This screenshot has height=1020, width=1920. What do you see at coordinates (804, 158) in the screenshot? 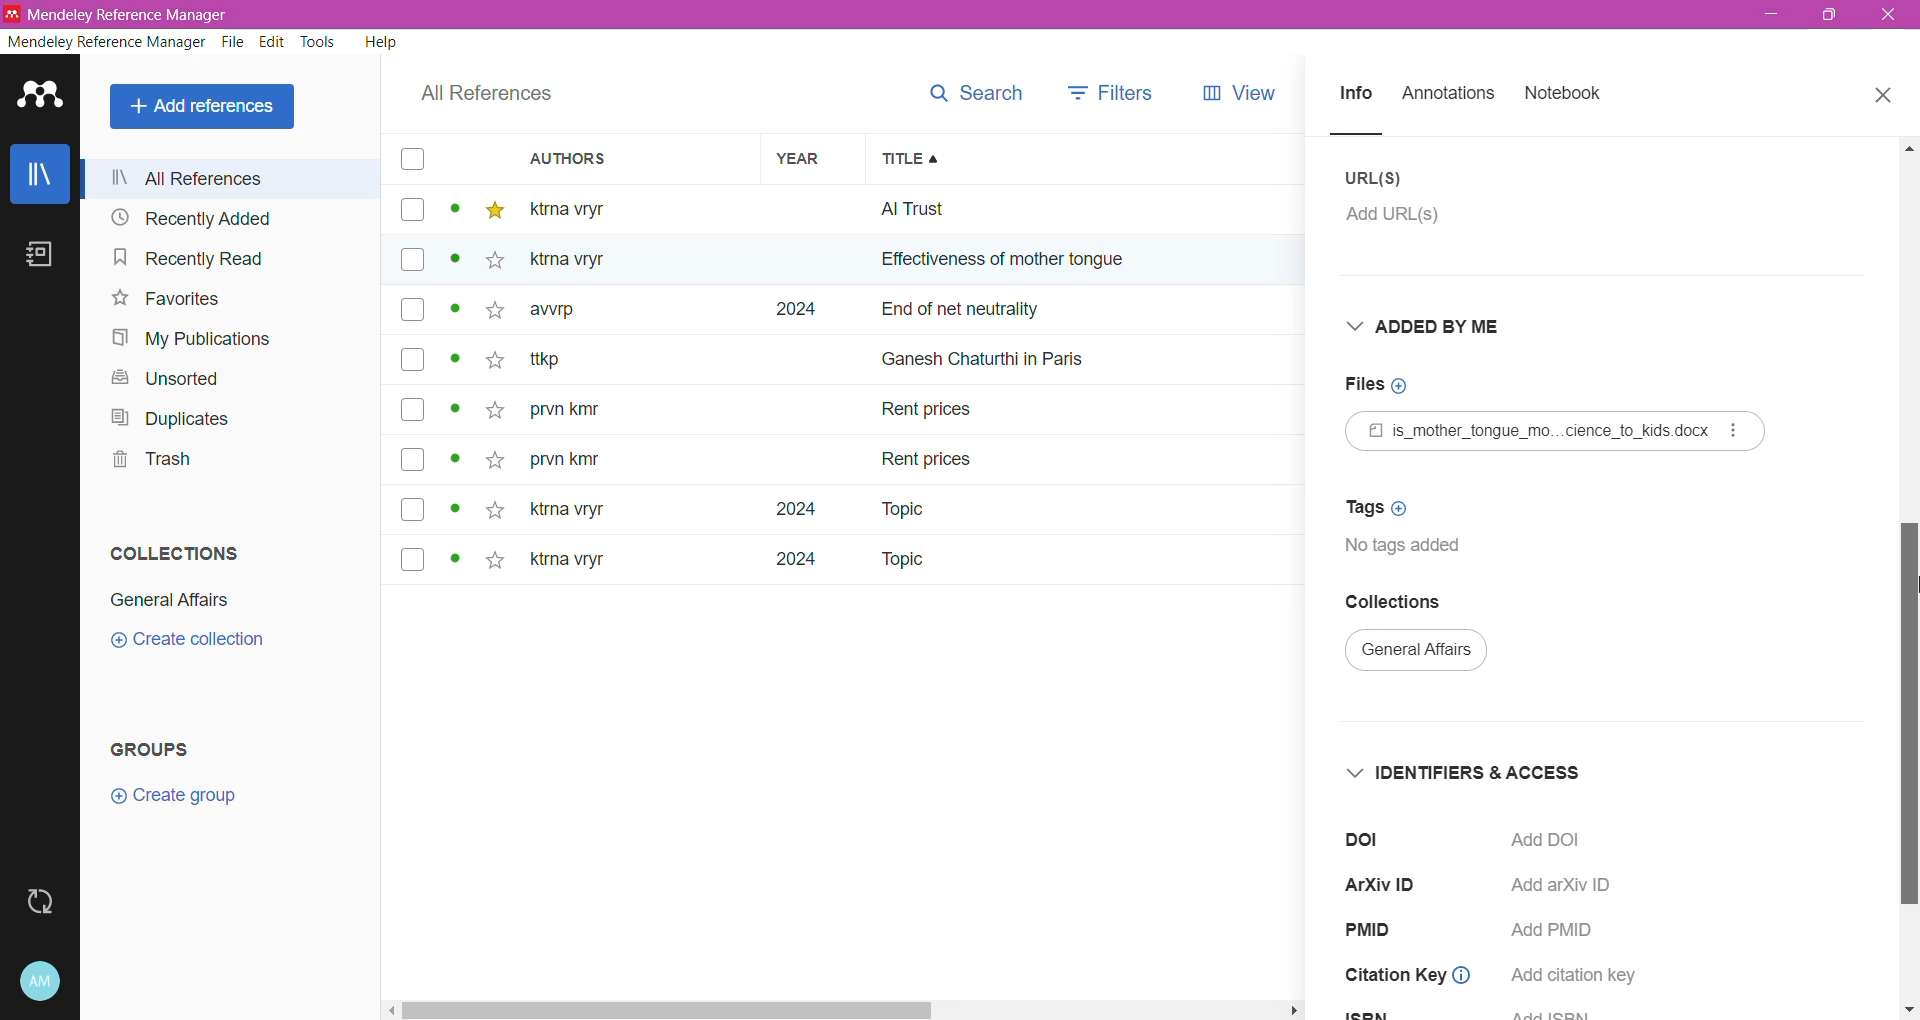
I see `Year` at bounding box center [804, 158].